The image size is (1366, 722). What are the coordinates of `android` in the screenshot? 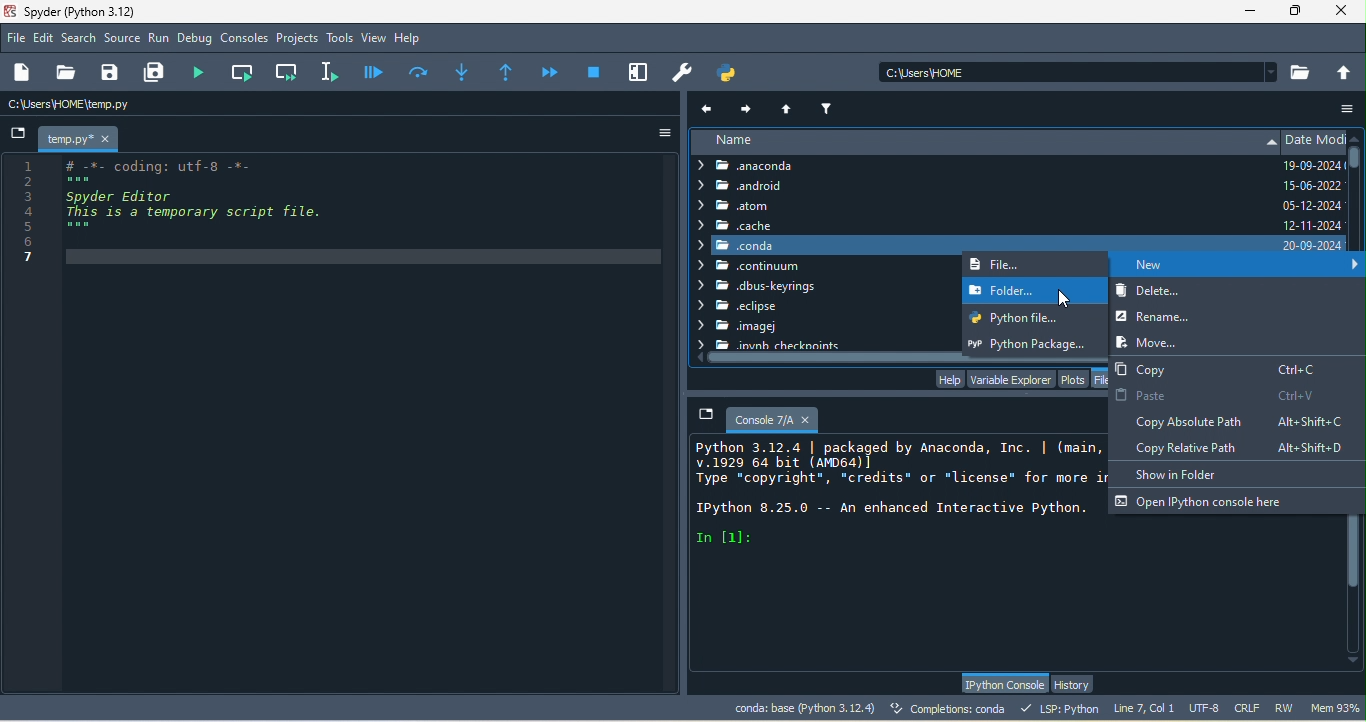 It's located at (753, 187).